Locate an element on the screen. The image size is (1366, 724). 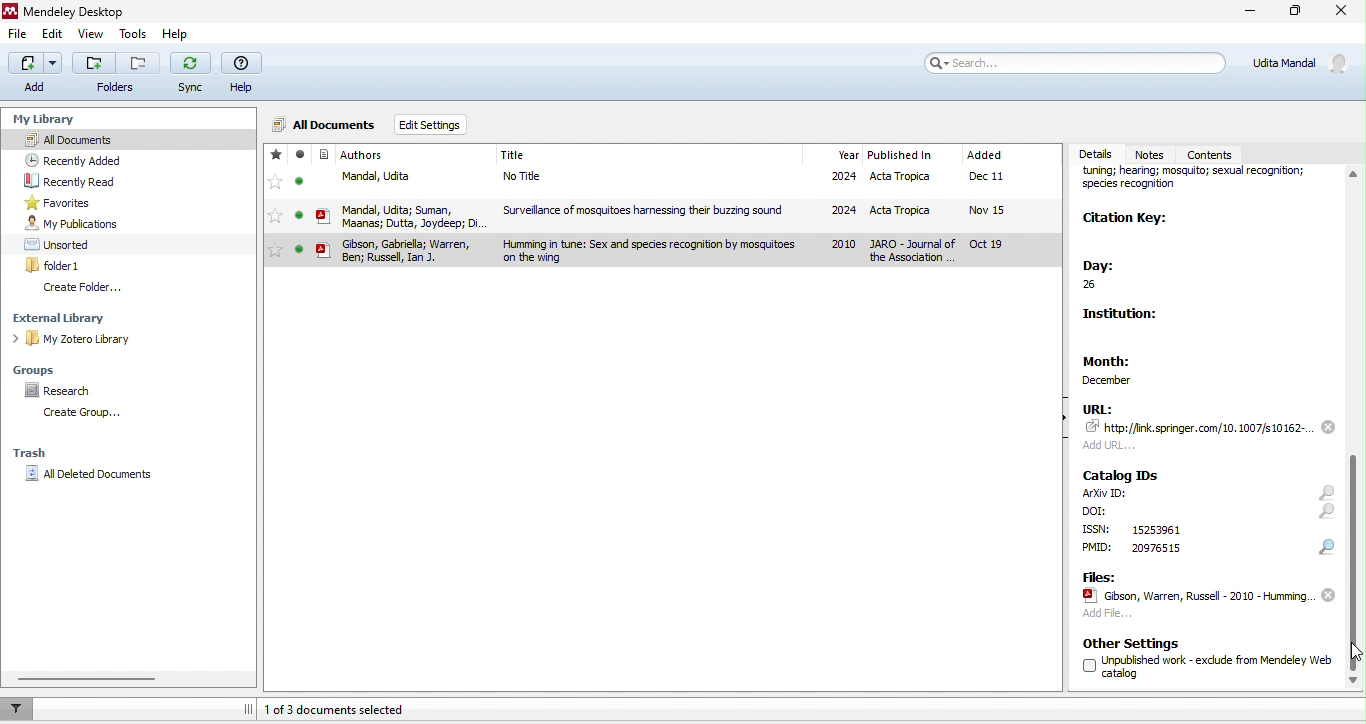
remove is located at coordinates (1328, 426).